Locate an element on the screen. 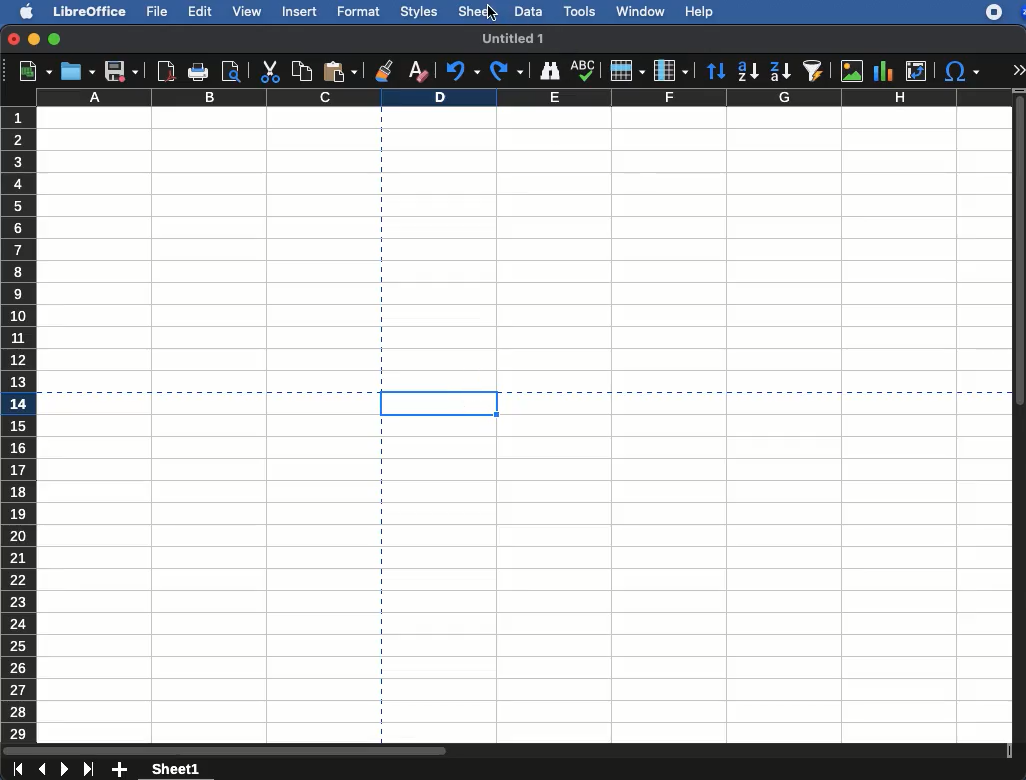  window is located at coordinates (639, 13).